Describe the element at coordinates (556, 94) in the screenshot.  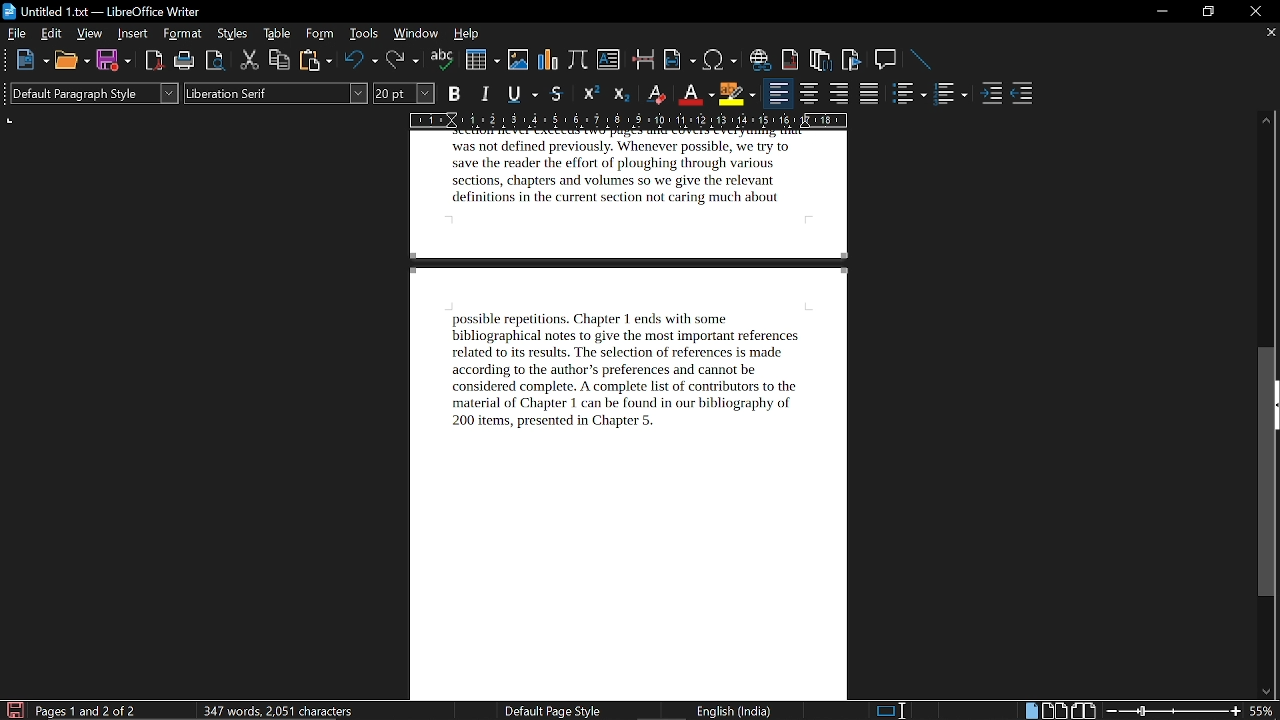
I see `strikethrough` at that location.